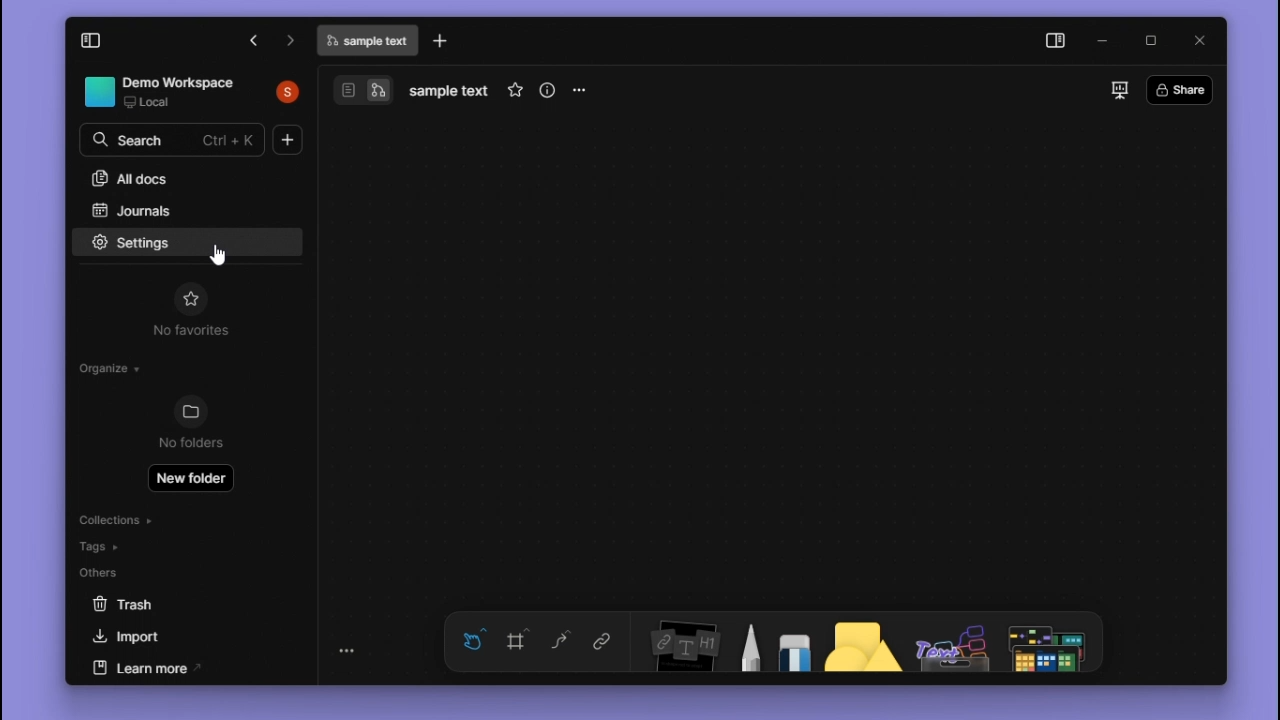 Image resolution: width=1280 pixels, height=720 pixels. I want to click on curve, so click(562, 641).